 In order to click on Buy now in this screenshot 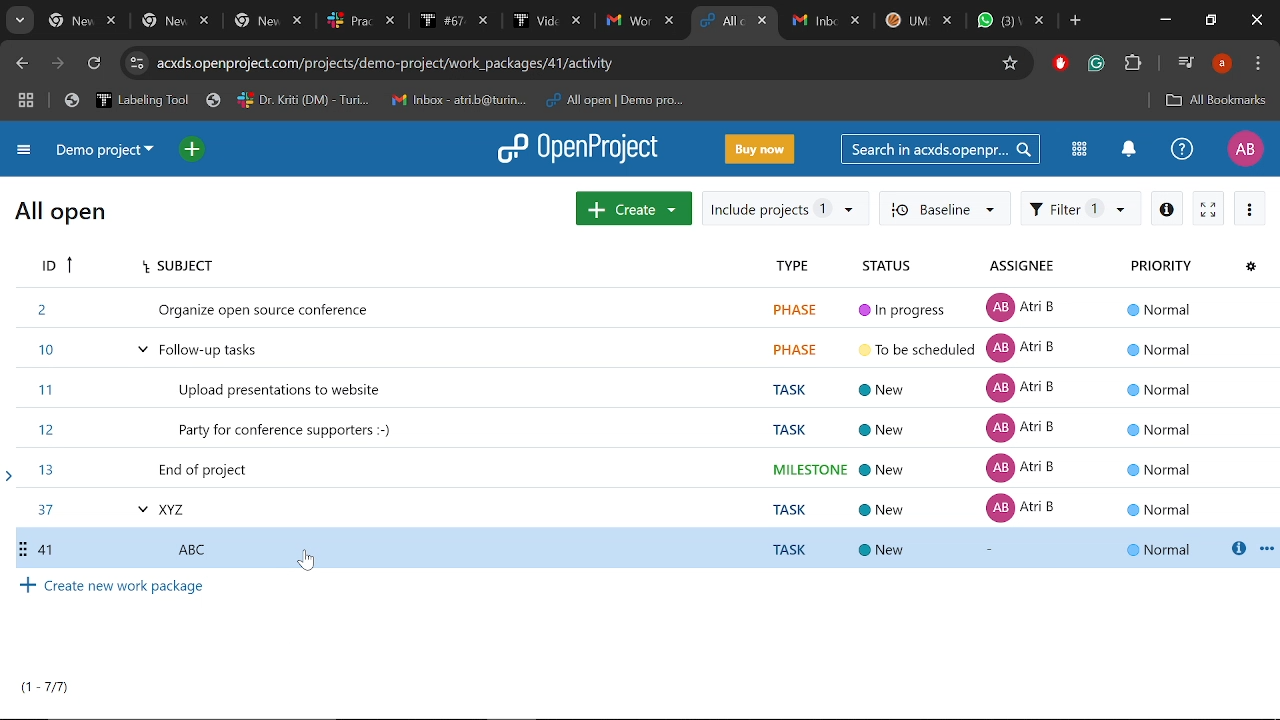, I will do `click(763, 148)`.